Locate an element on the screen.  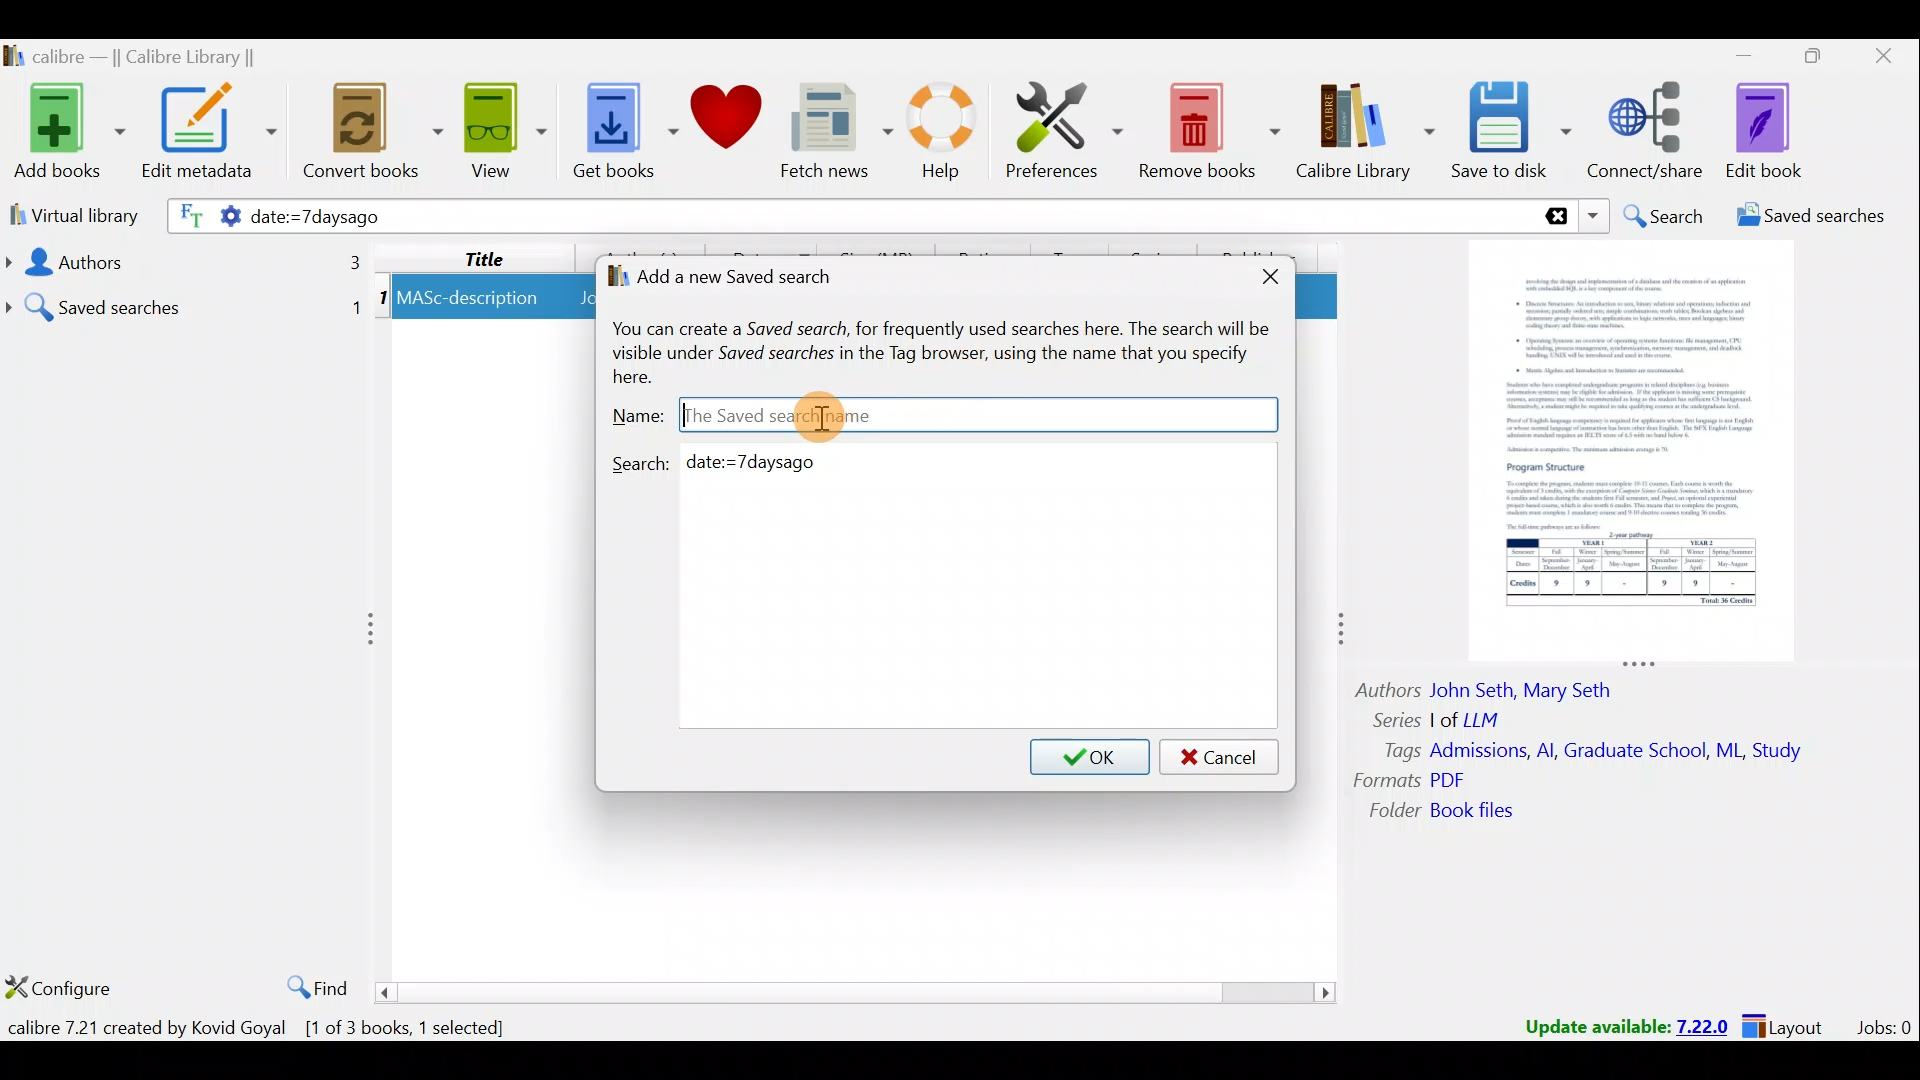
Tags Admissions, Al, Graduate School, ML, Study is located at coordinates (1595, 751).